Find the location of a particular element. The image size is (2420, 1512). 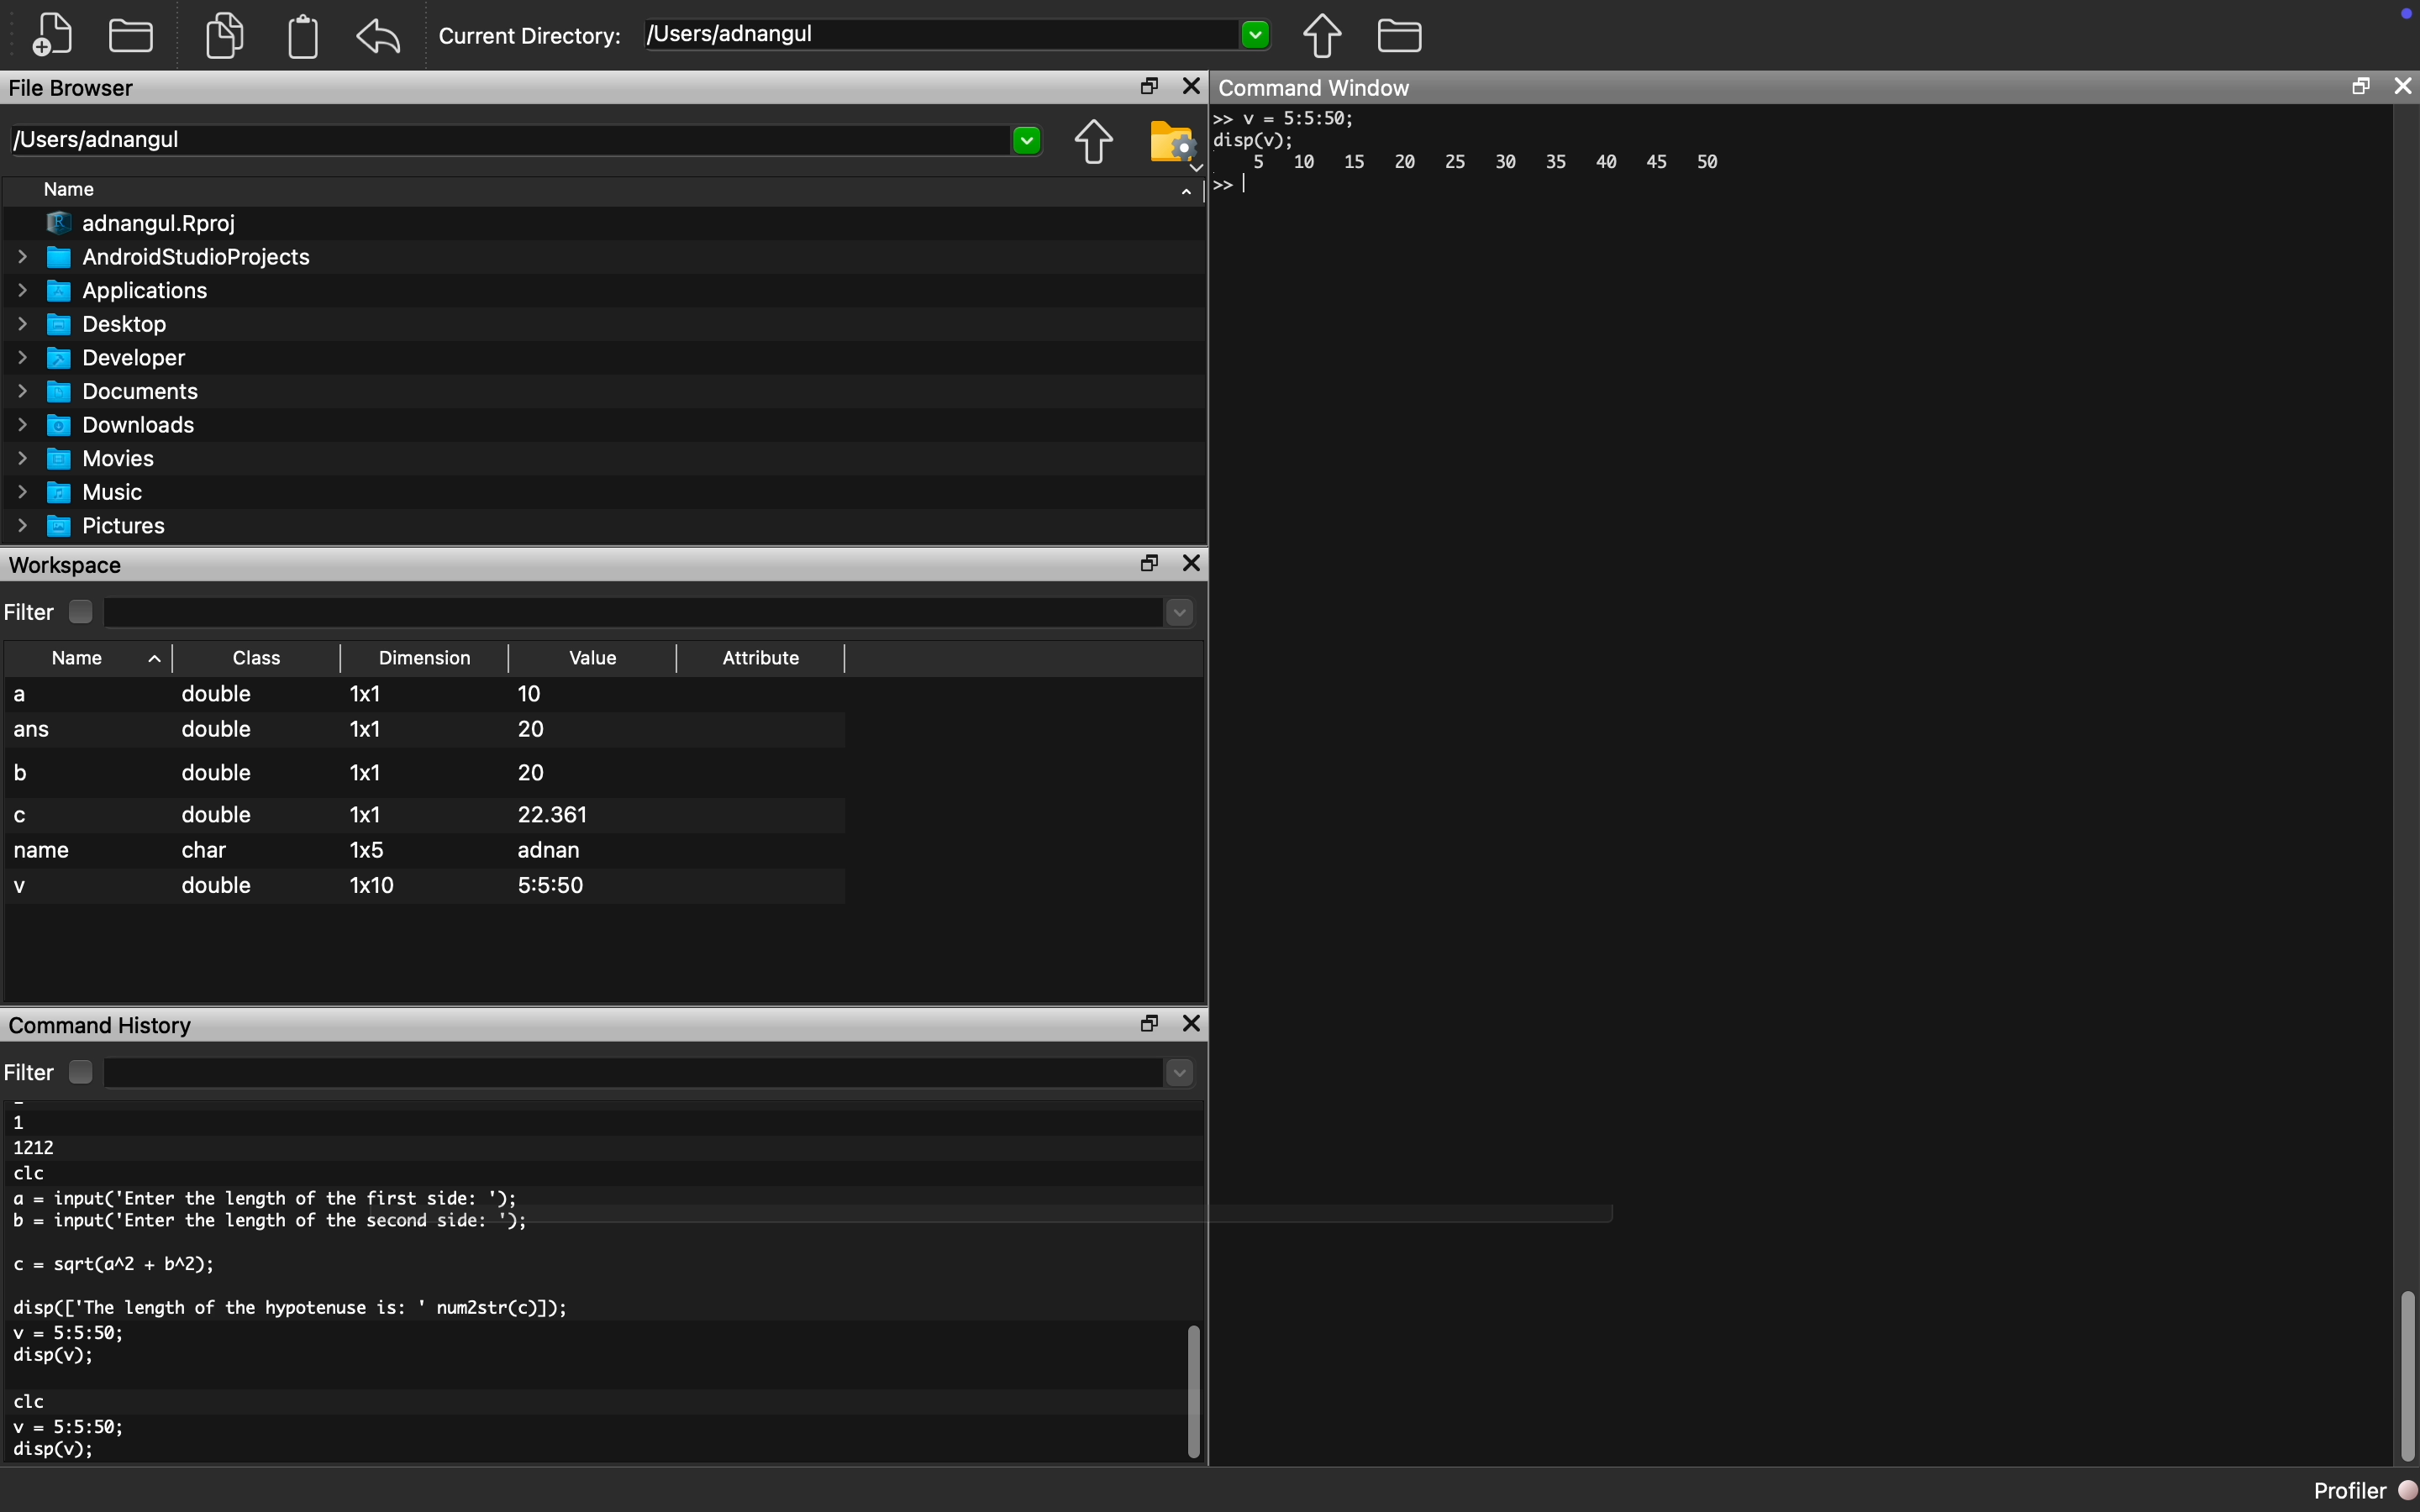

10 is located at coordinates (536, 693).